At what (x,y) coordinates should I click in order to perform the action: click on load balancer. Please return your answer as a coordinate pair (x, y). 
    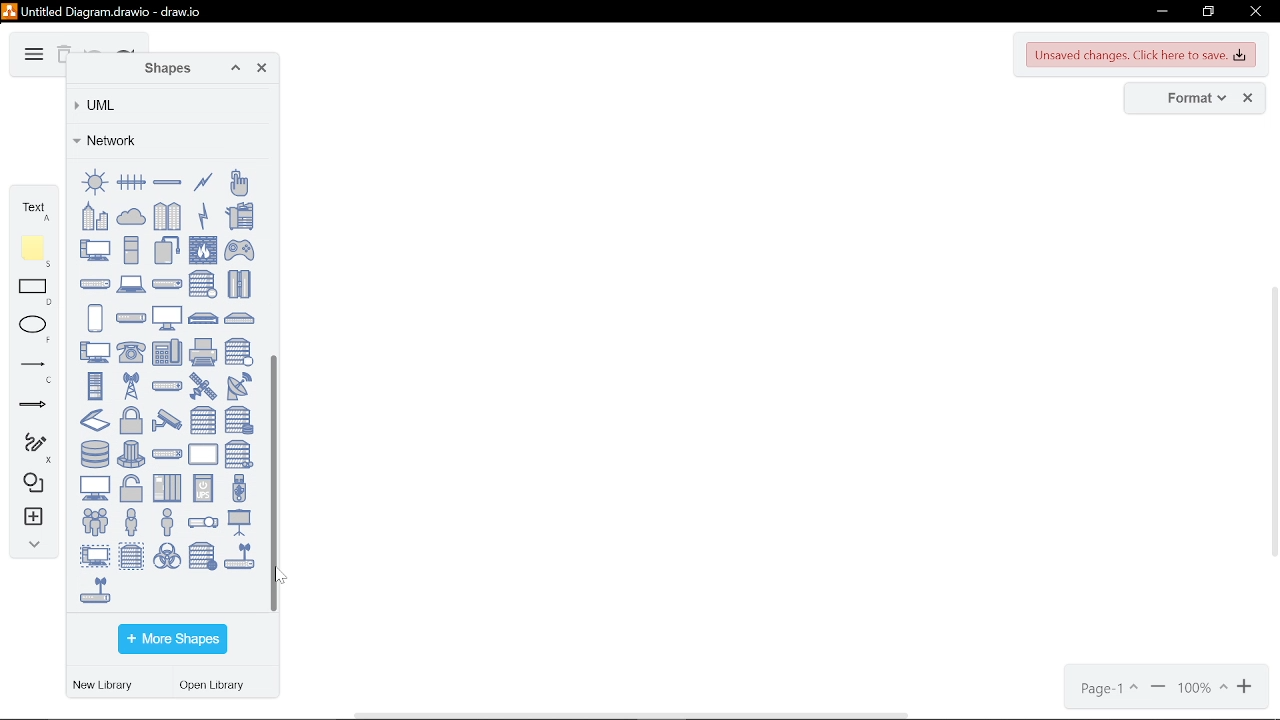
    Looking at the image, I should click on (167, 283).